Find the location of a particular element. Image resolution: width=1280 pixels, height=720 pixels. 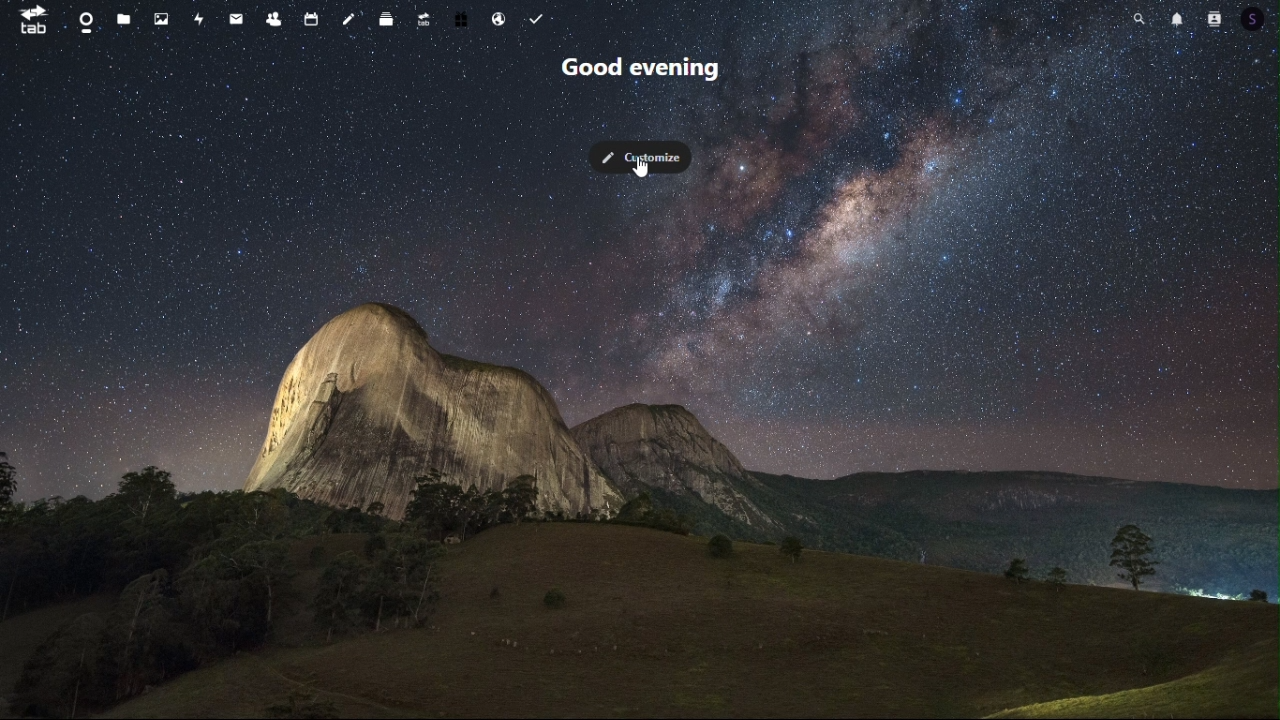

Greetings is located at coordinates (644, 70).